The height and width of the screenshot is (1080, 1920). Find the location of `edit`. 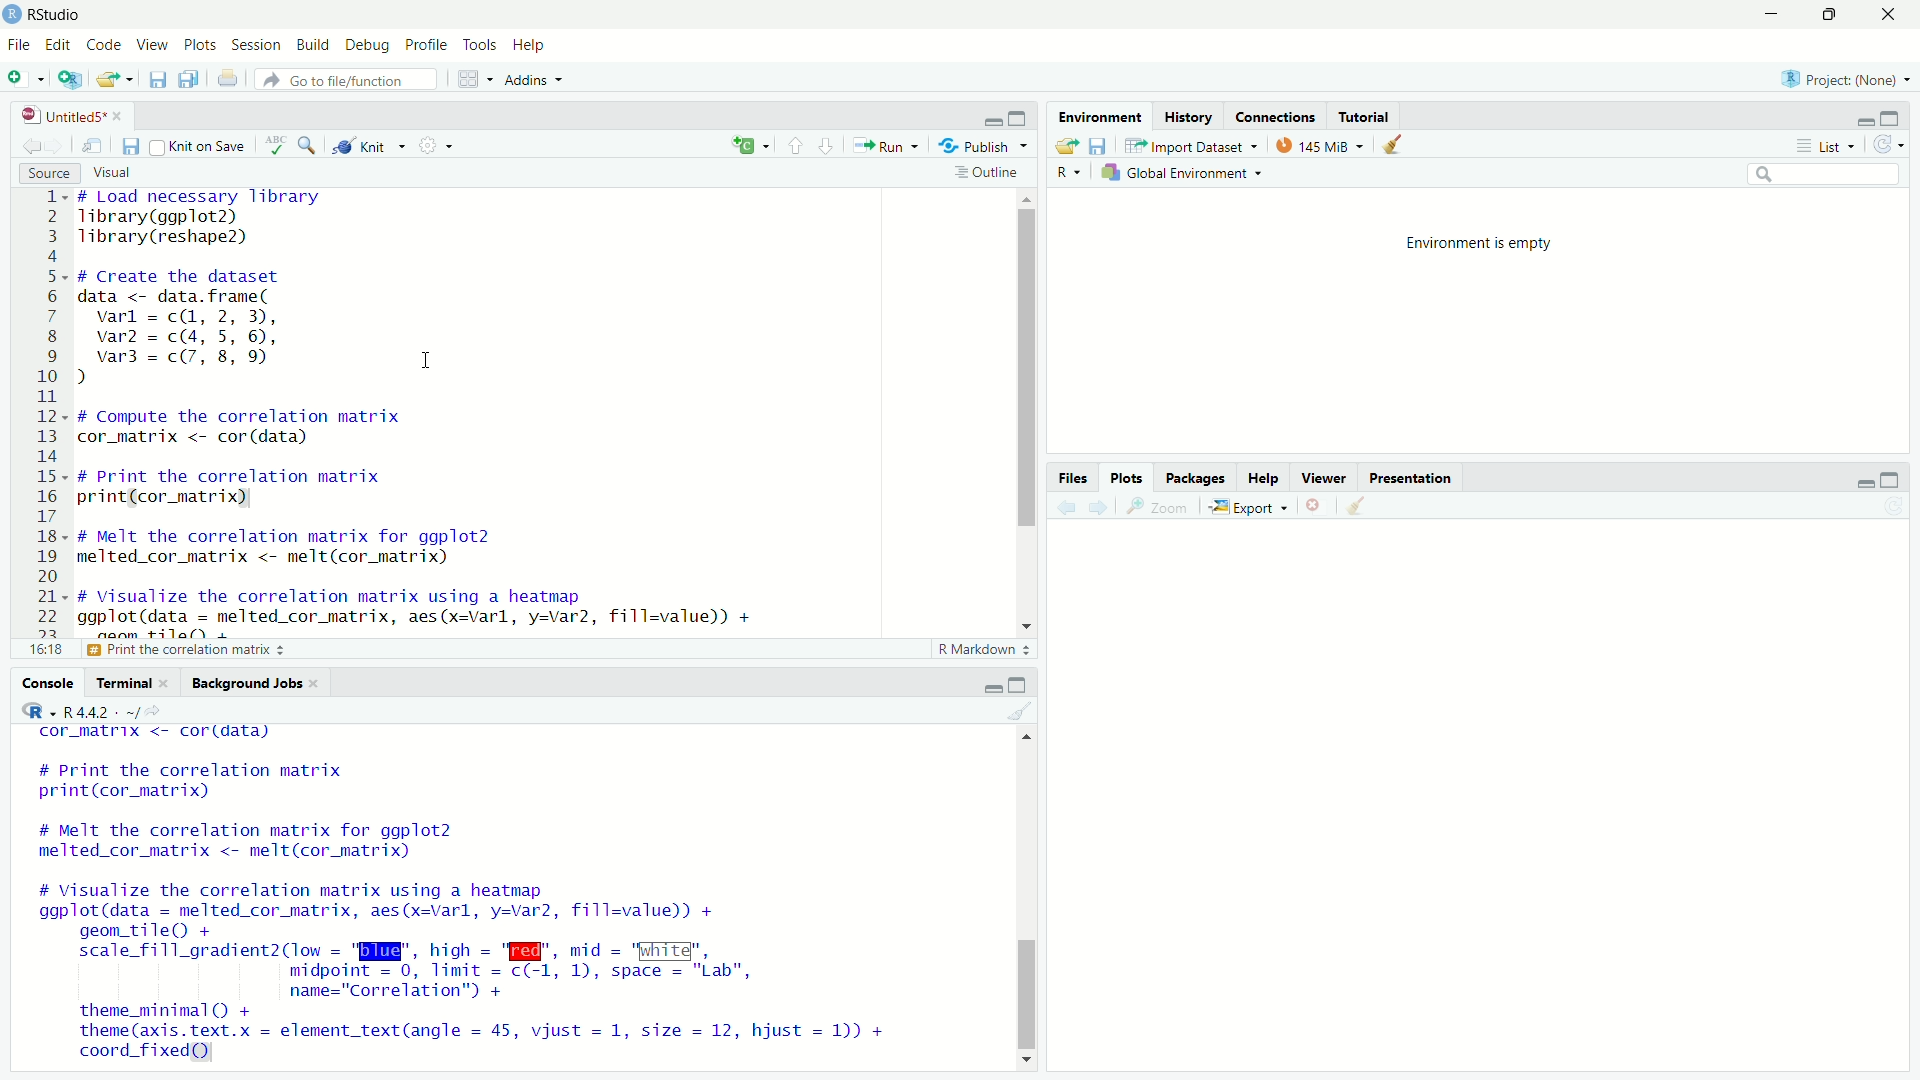

edit is located at coordinates (57, 44).